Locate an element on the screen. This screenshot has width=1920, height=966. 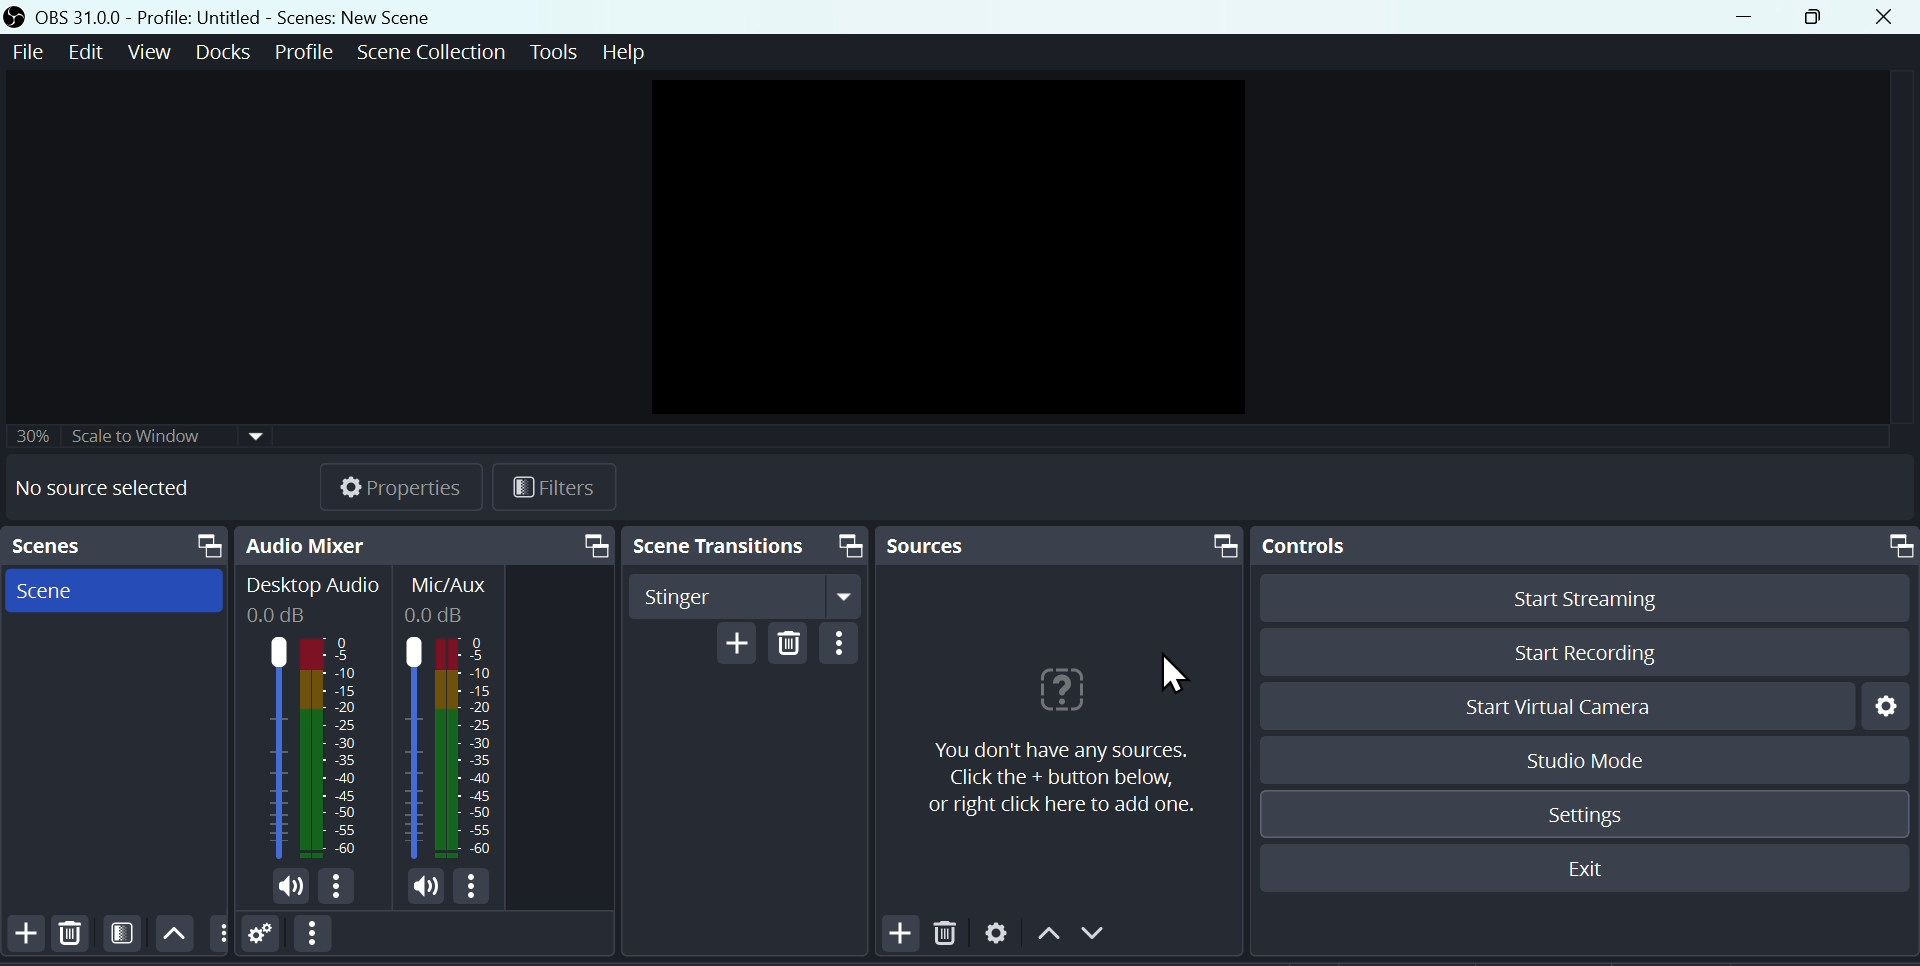
Add is located at coordinates (732, 647).